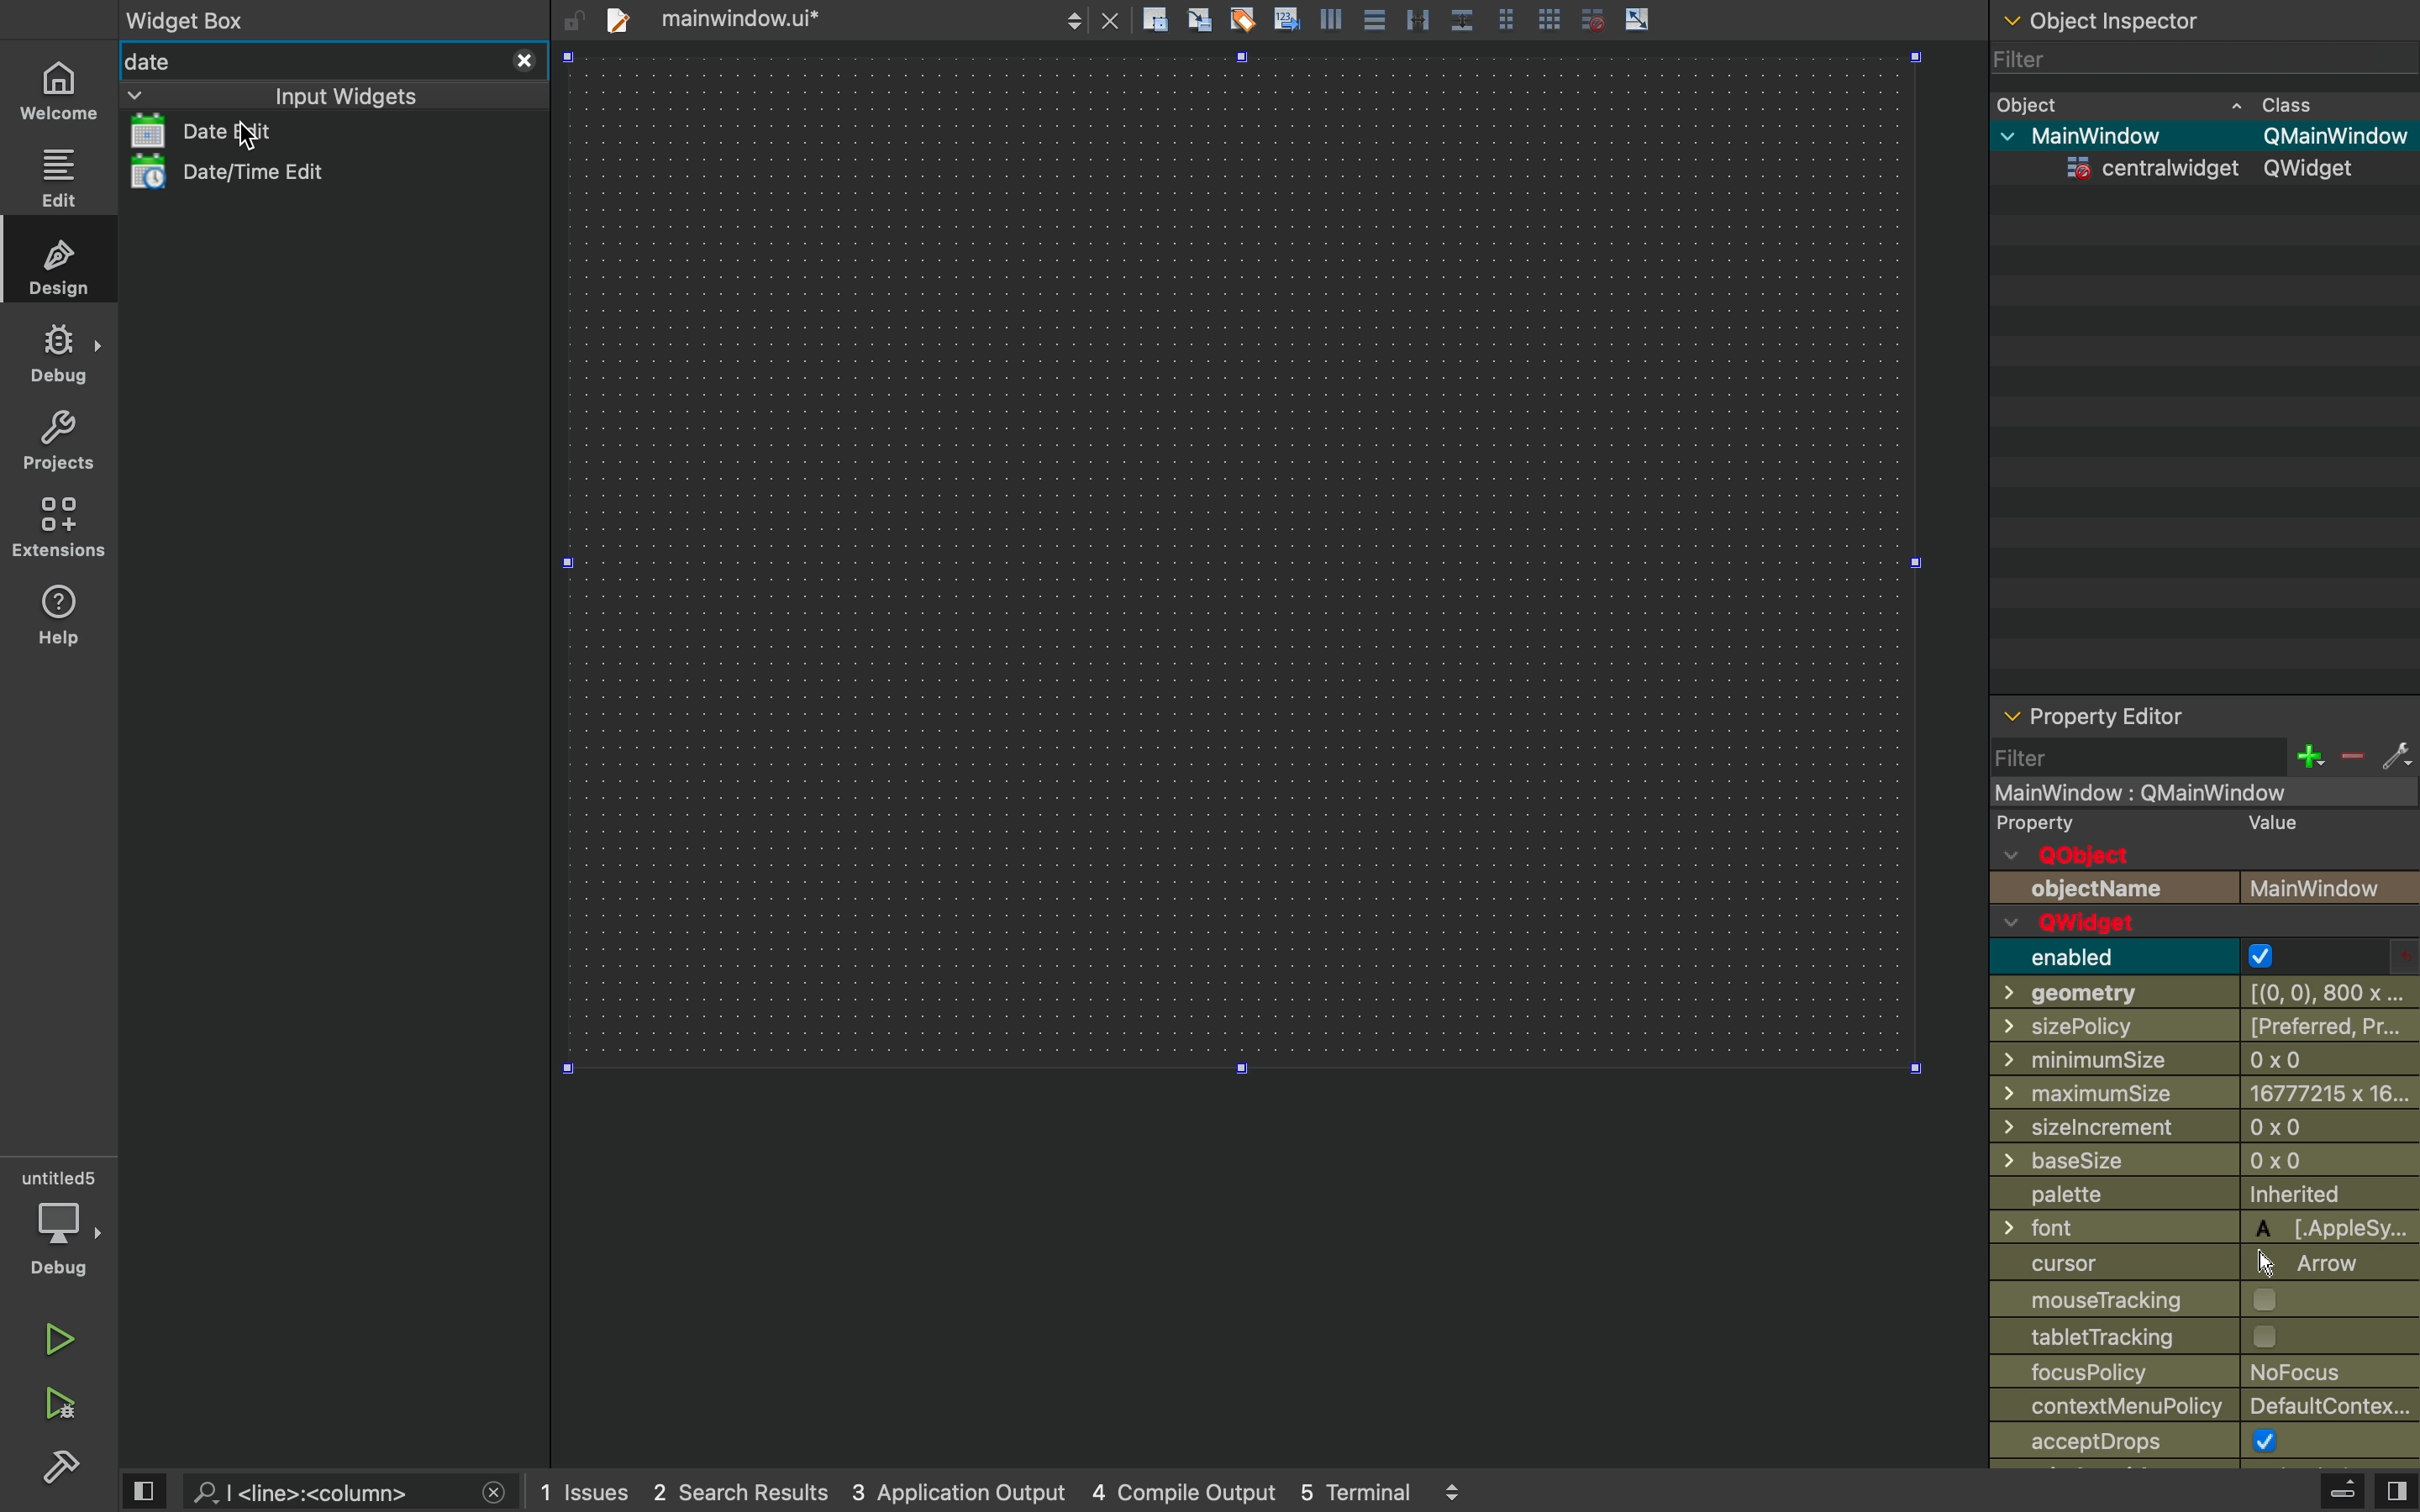  What do you see at coordinates (1201, 19) in the screenshot?
I see `align to grid` at bounding box center [1201, 19].